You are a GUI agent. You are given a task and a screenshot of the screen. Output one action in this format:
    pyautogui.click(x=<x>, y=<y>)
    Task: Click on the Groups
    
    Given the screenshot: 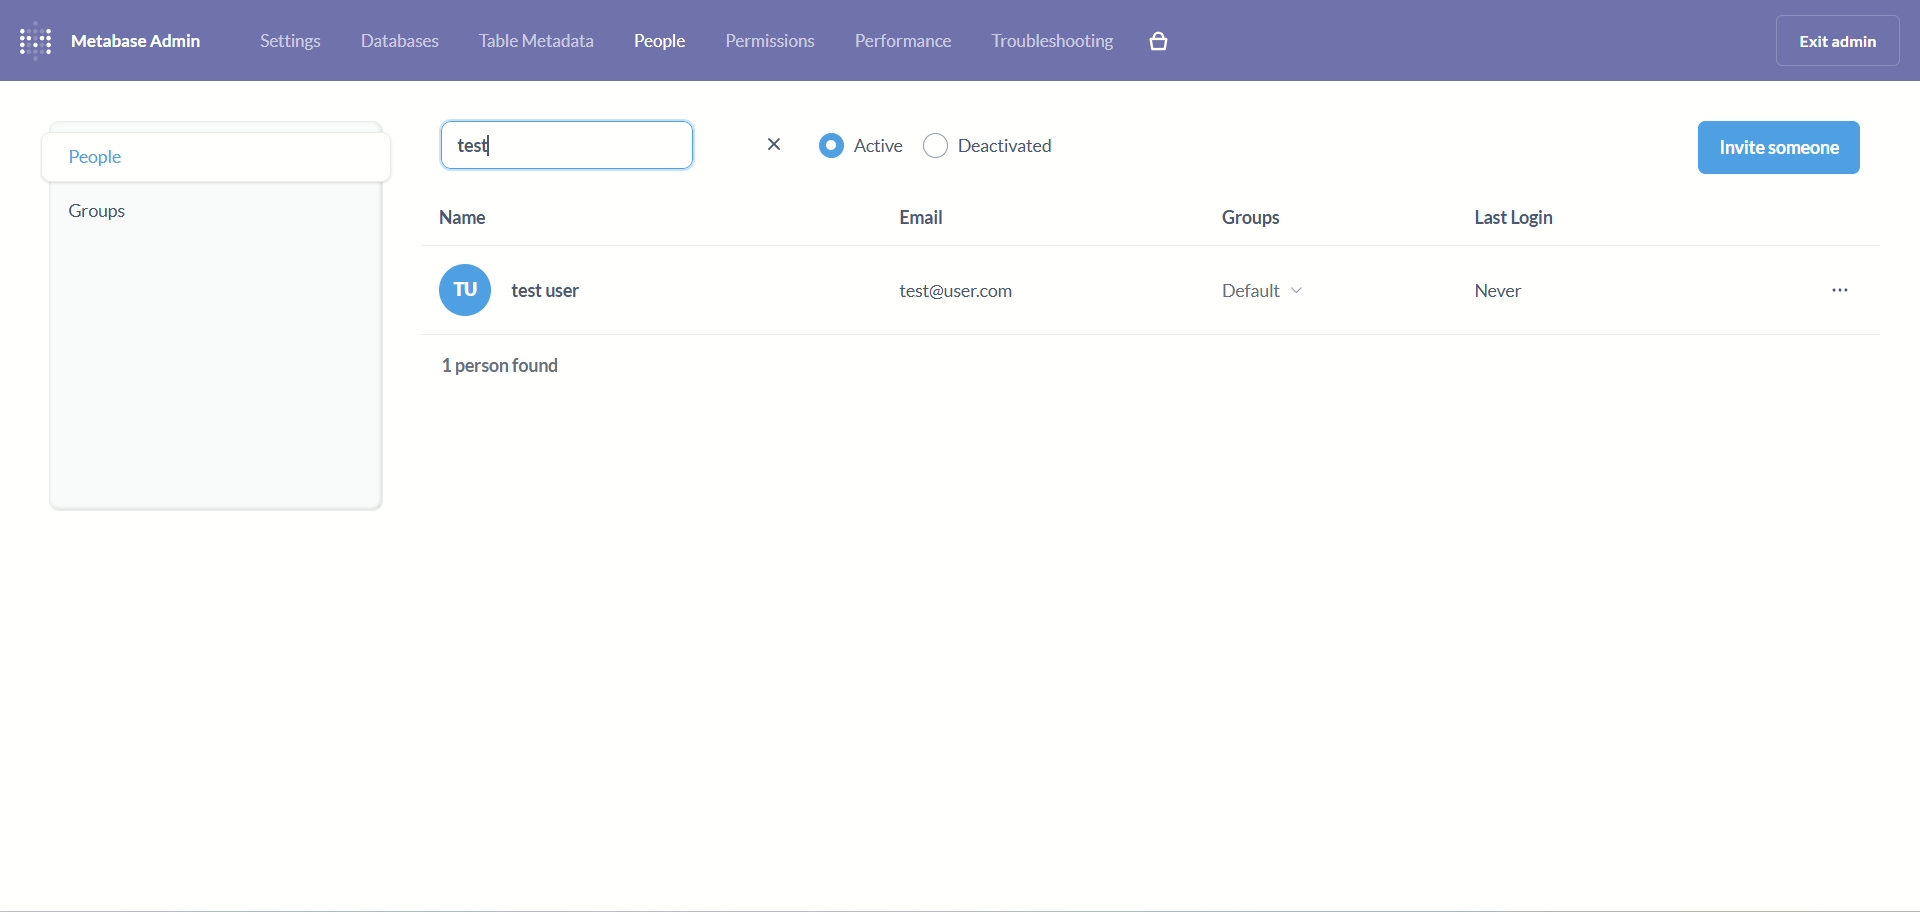 What is the action you would take?
    pyautogui.click(x=212, y=212)
    